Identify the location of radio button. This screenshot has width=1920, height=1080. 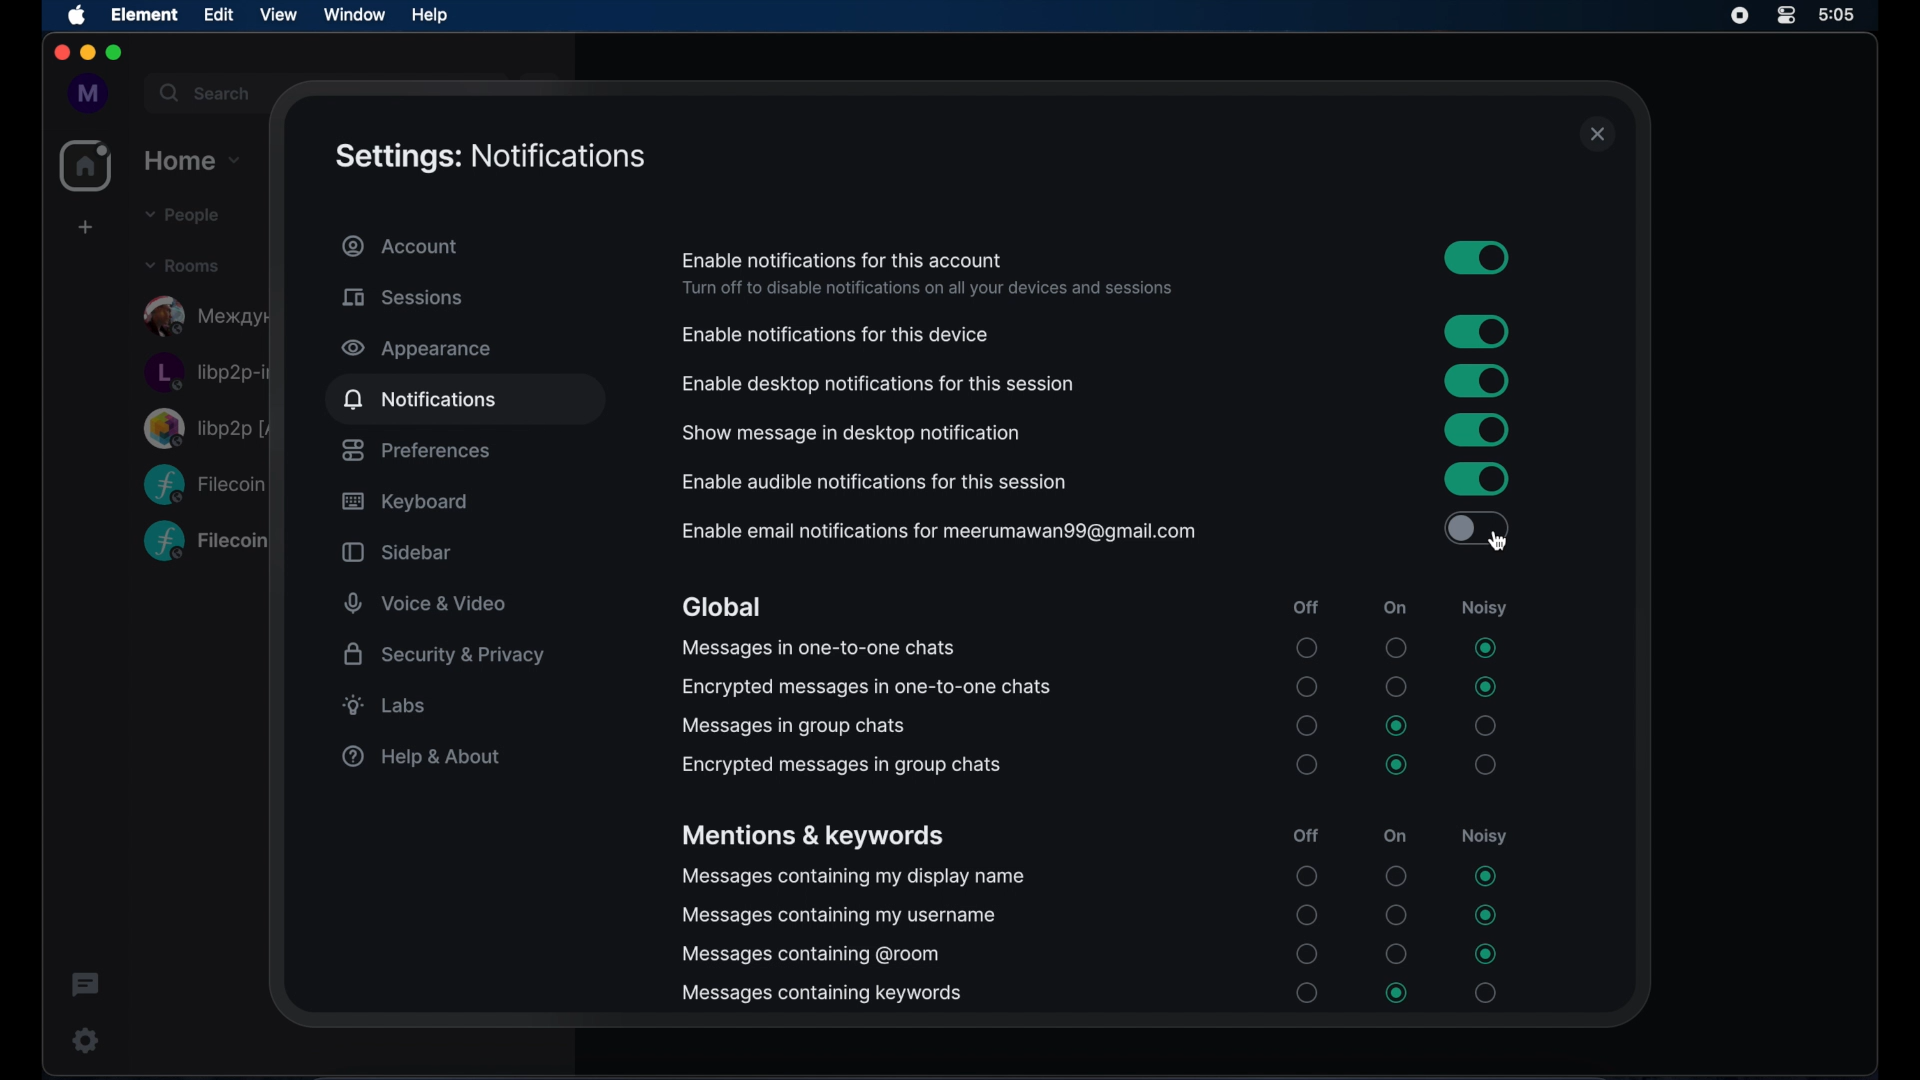
(1398, 993).